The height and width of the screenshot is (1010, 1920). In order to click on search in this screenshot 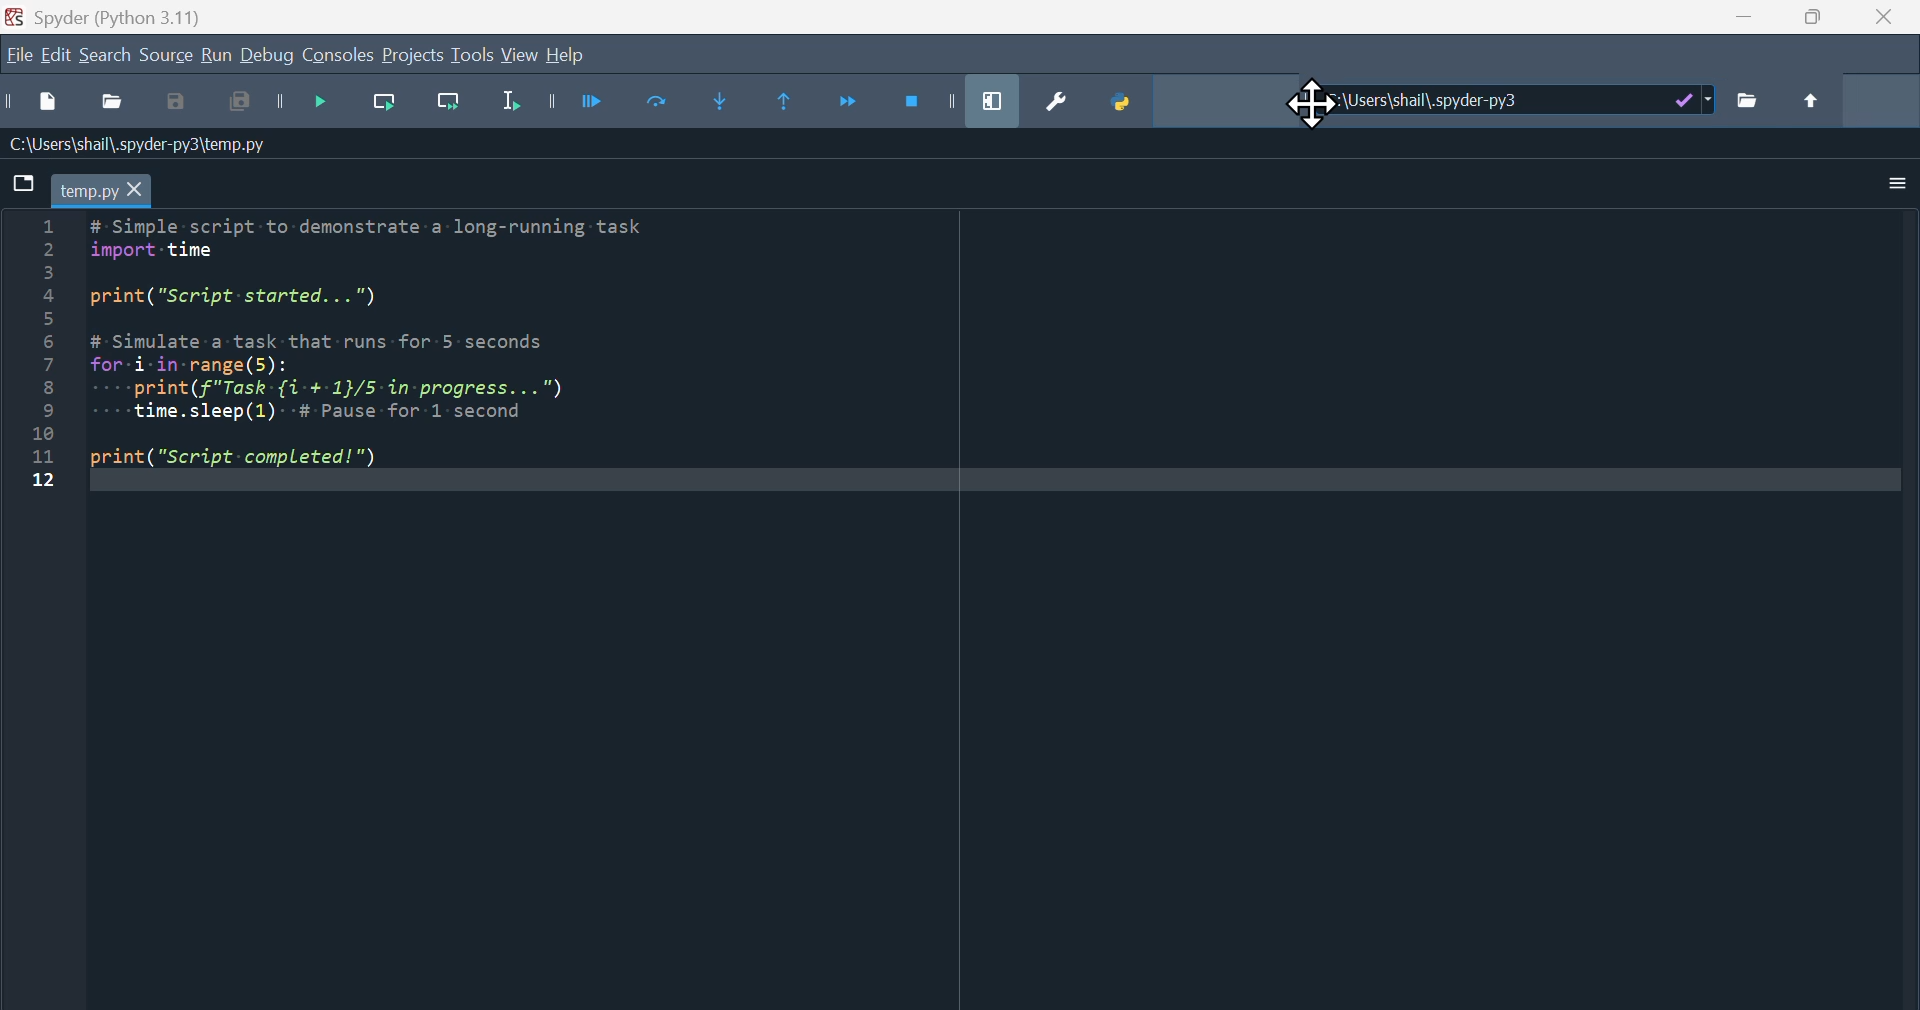, I will do `click(105, 56)`.